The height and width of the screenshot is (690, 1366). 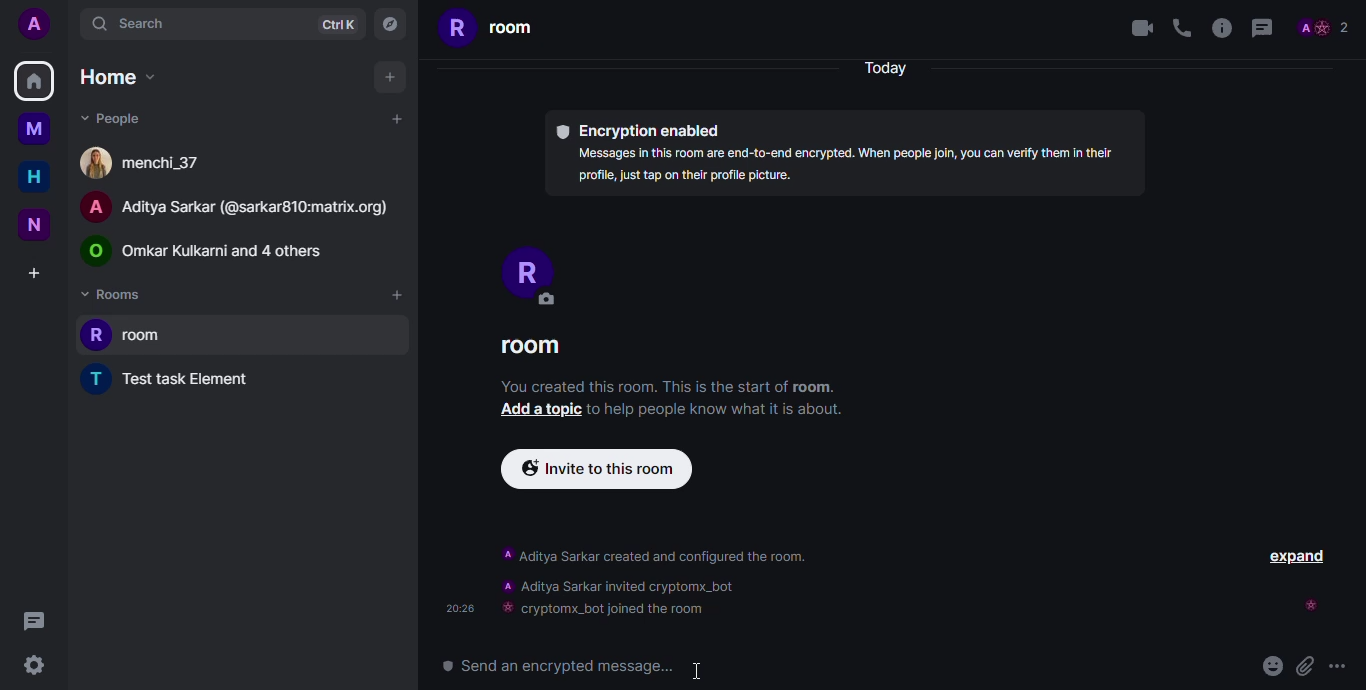 I want to click on profile, so click(x=1327, y=25).